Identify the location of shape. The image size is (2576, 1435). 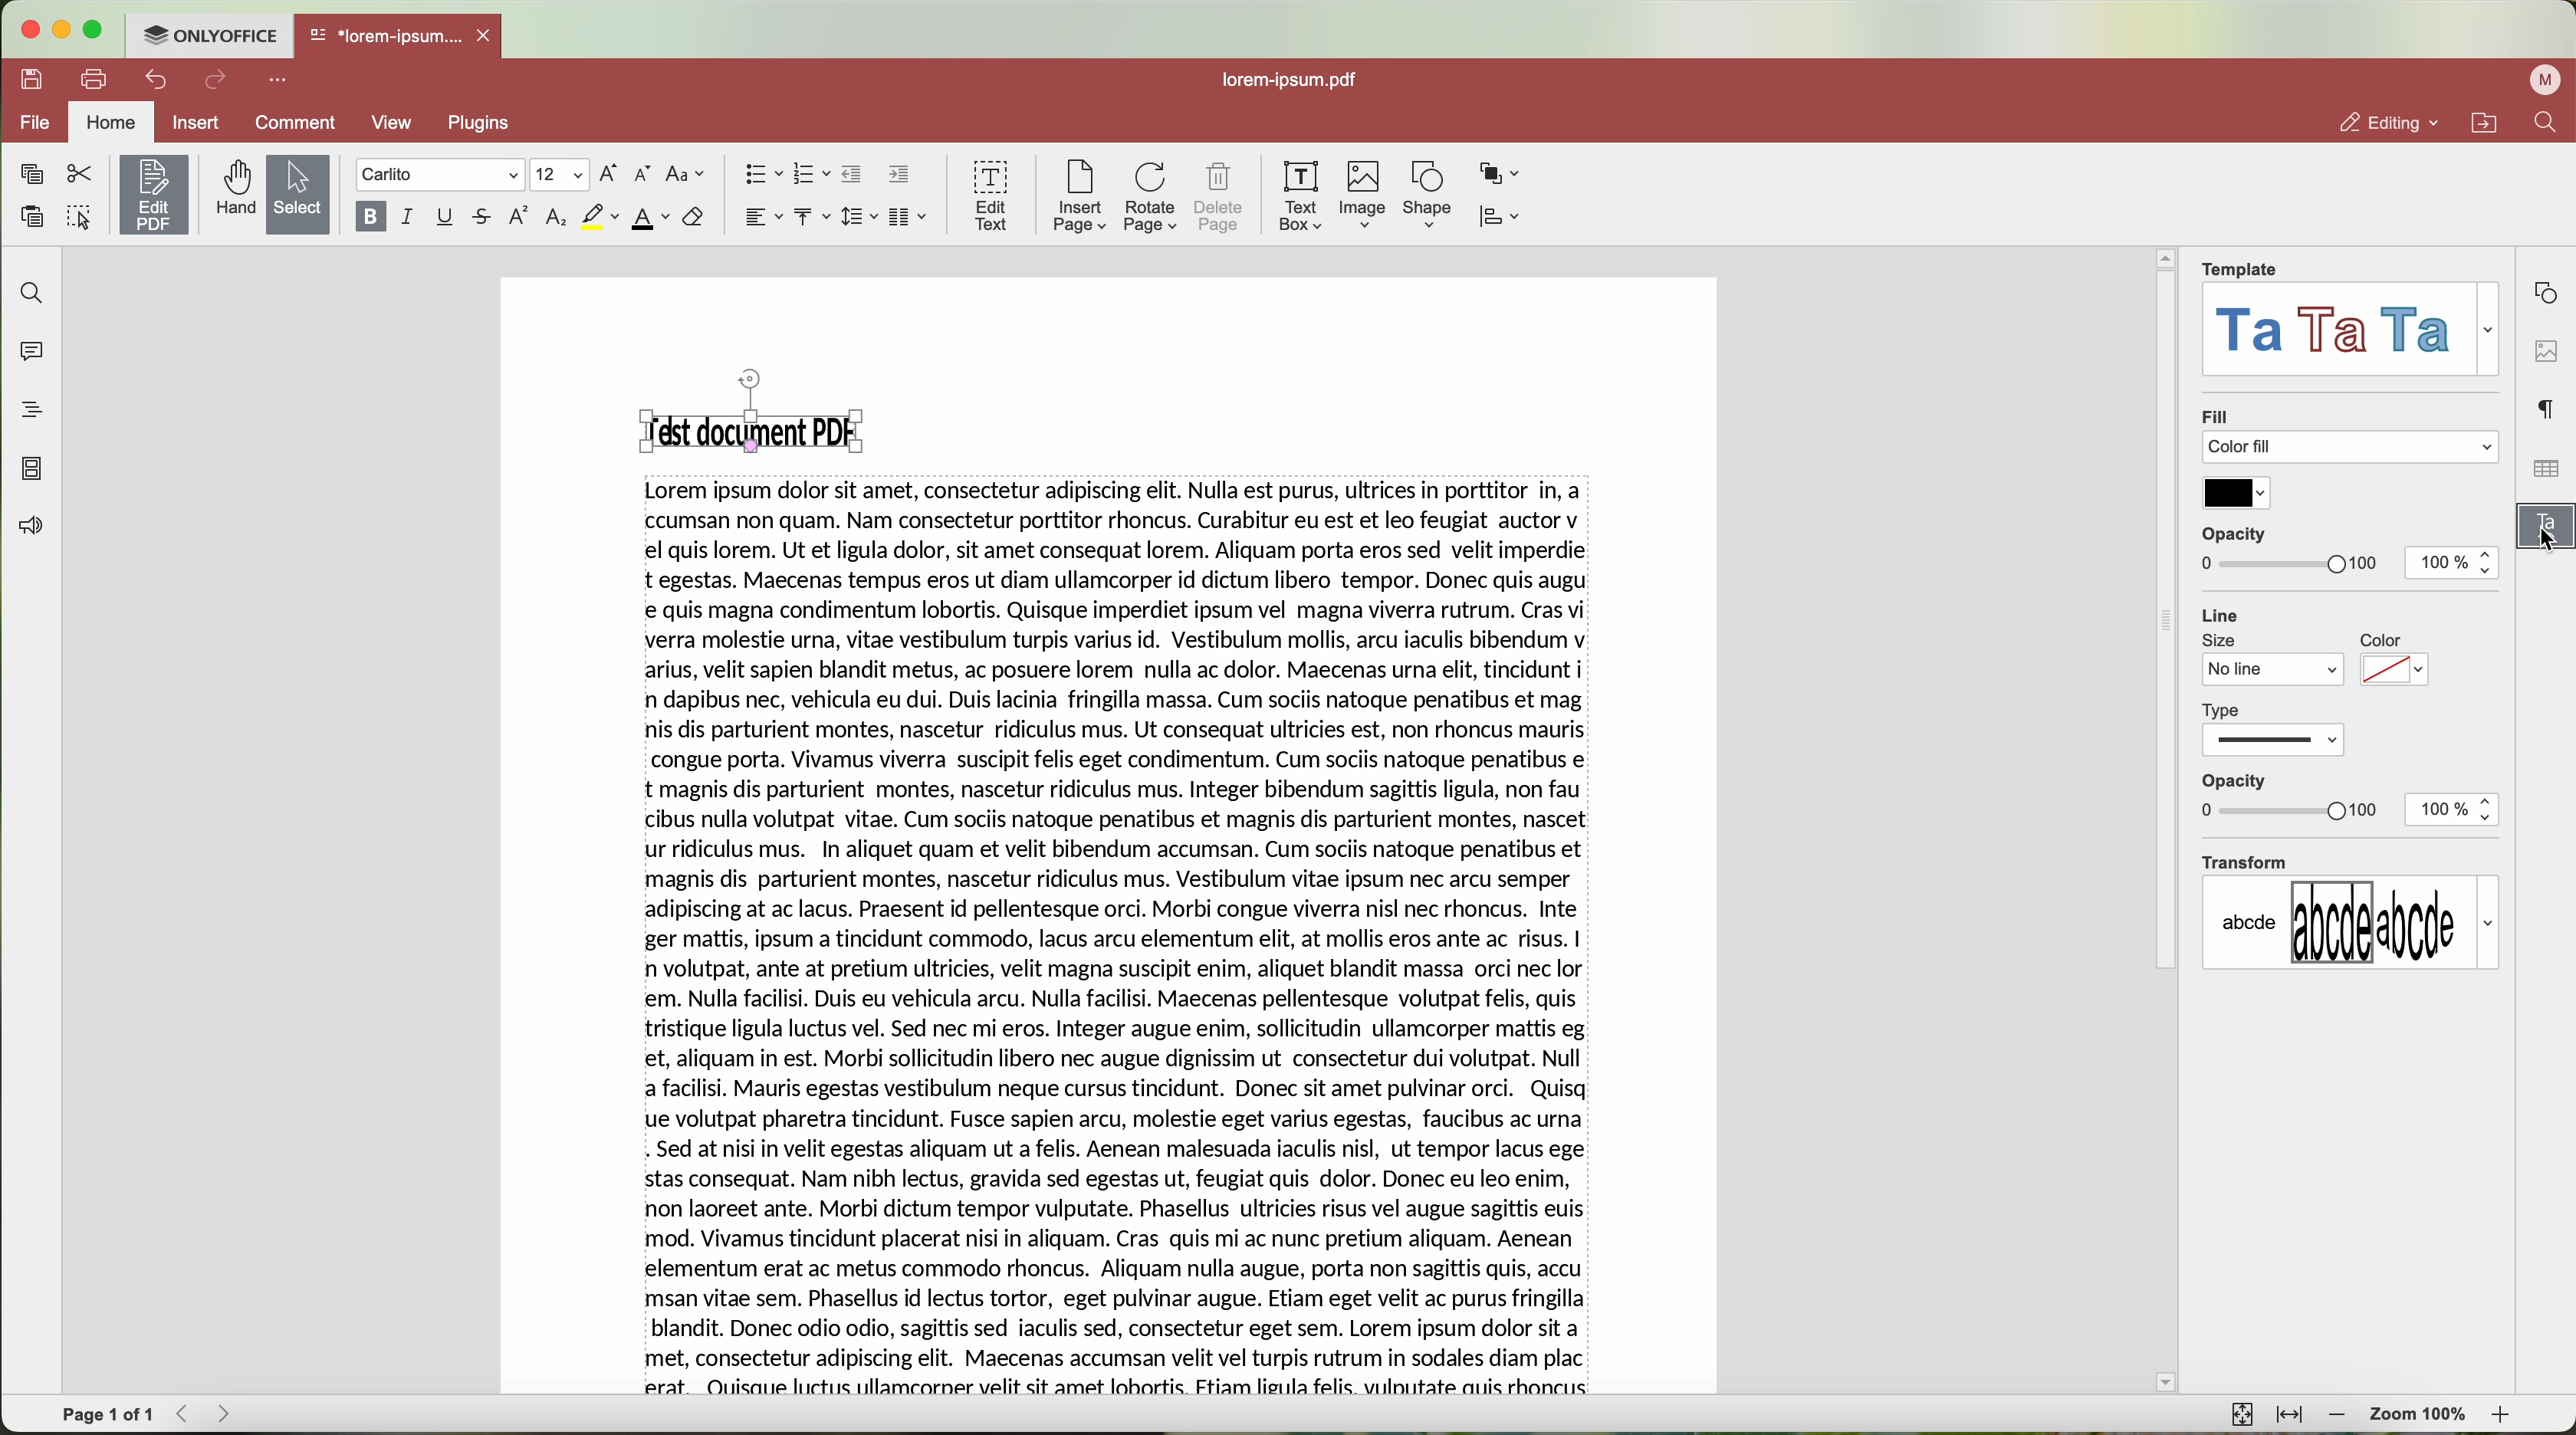
(1425, 197).